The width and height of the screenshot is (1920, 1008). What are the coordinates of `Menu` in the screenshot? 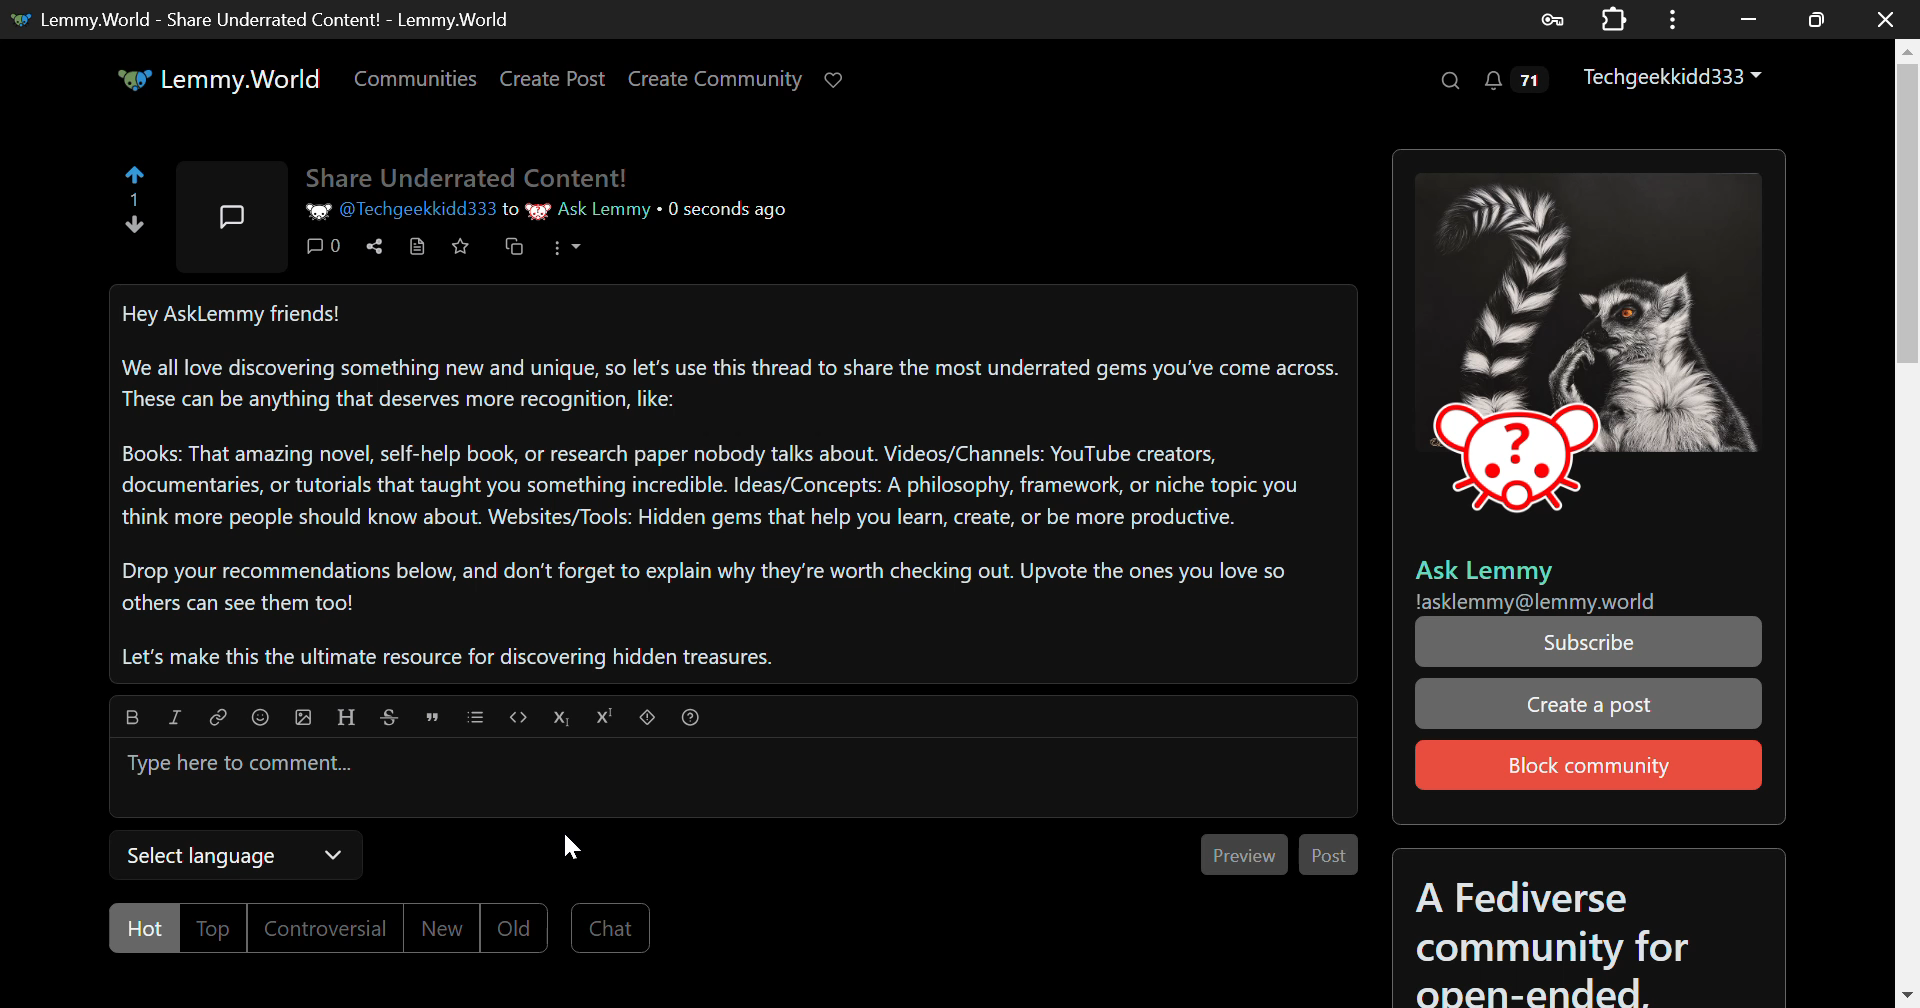 It's located at (1673, 19).